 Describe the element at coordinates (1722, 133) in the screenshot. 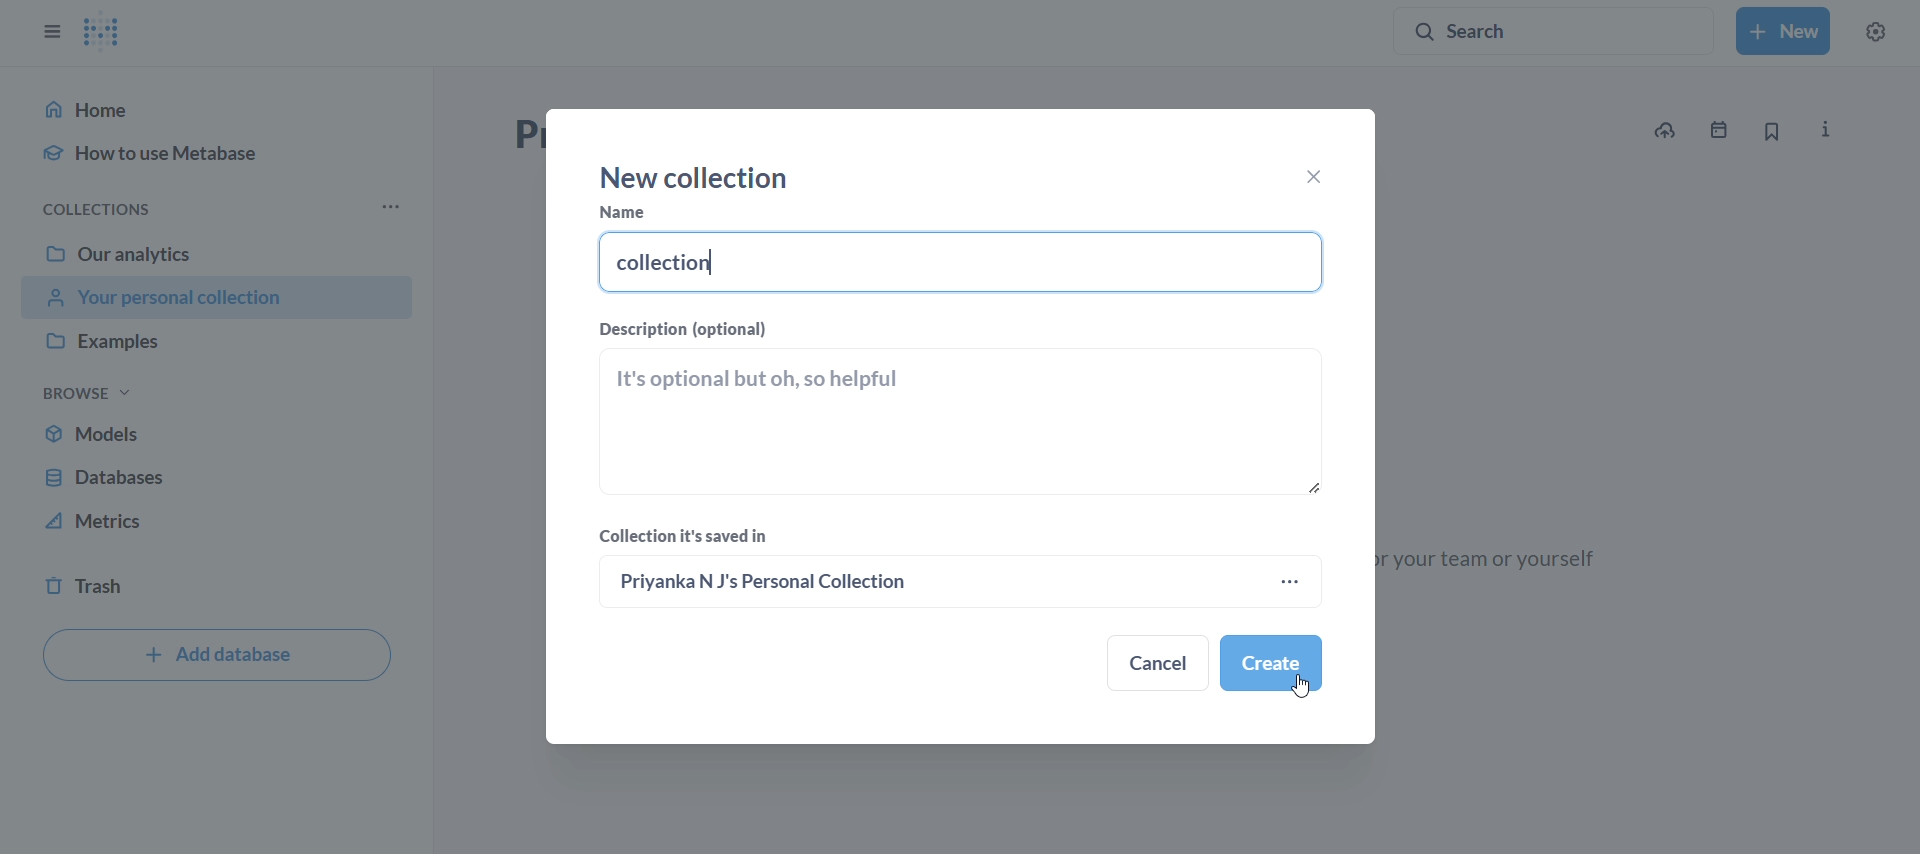

I see `events` at that location.